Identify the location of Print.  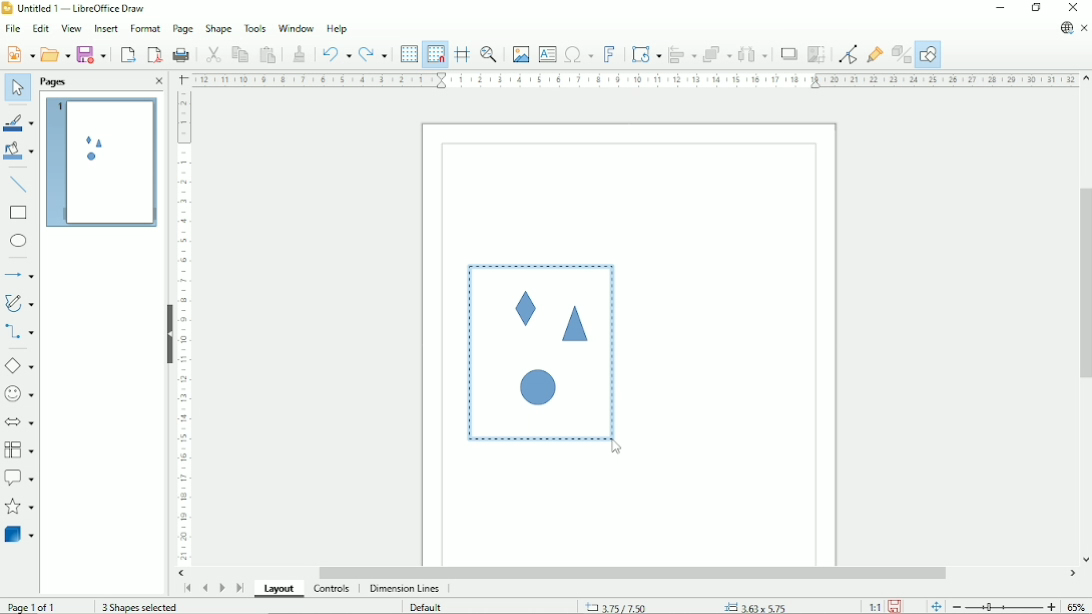
(182, 53).